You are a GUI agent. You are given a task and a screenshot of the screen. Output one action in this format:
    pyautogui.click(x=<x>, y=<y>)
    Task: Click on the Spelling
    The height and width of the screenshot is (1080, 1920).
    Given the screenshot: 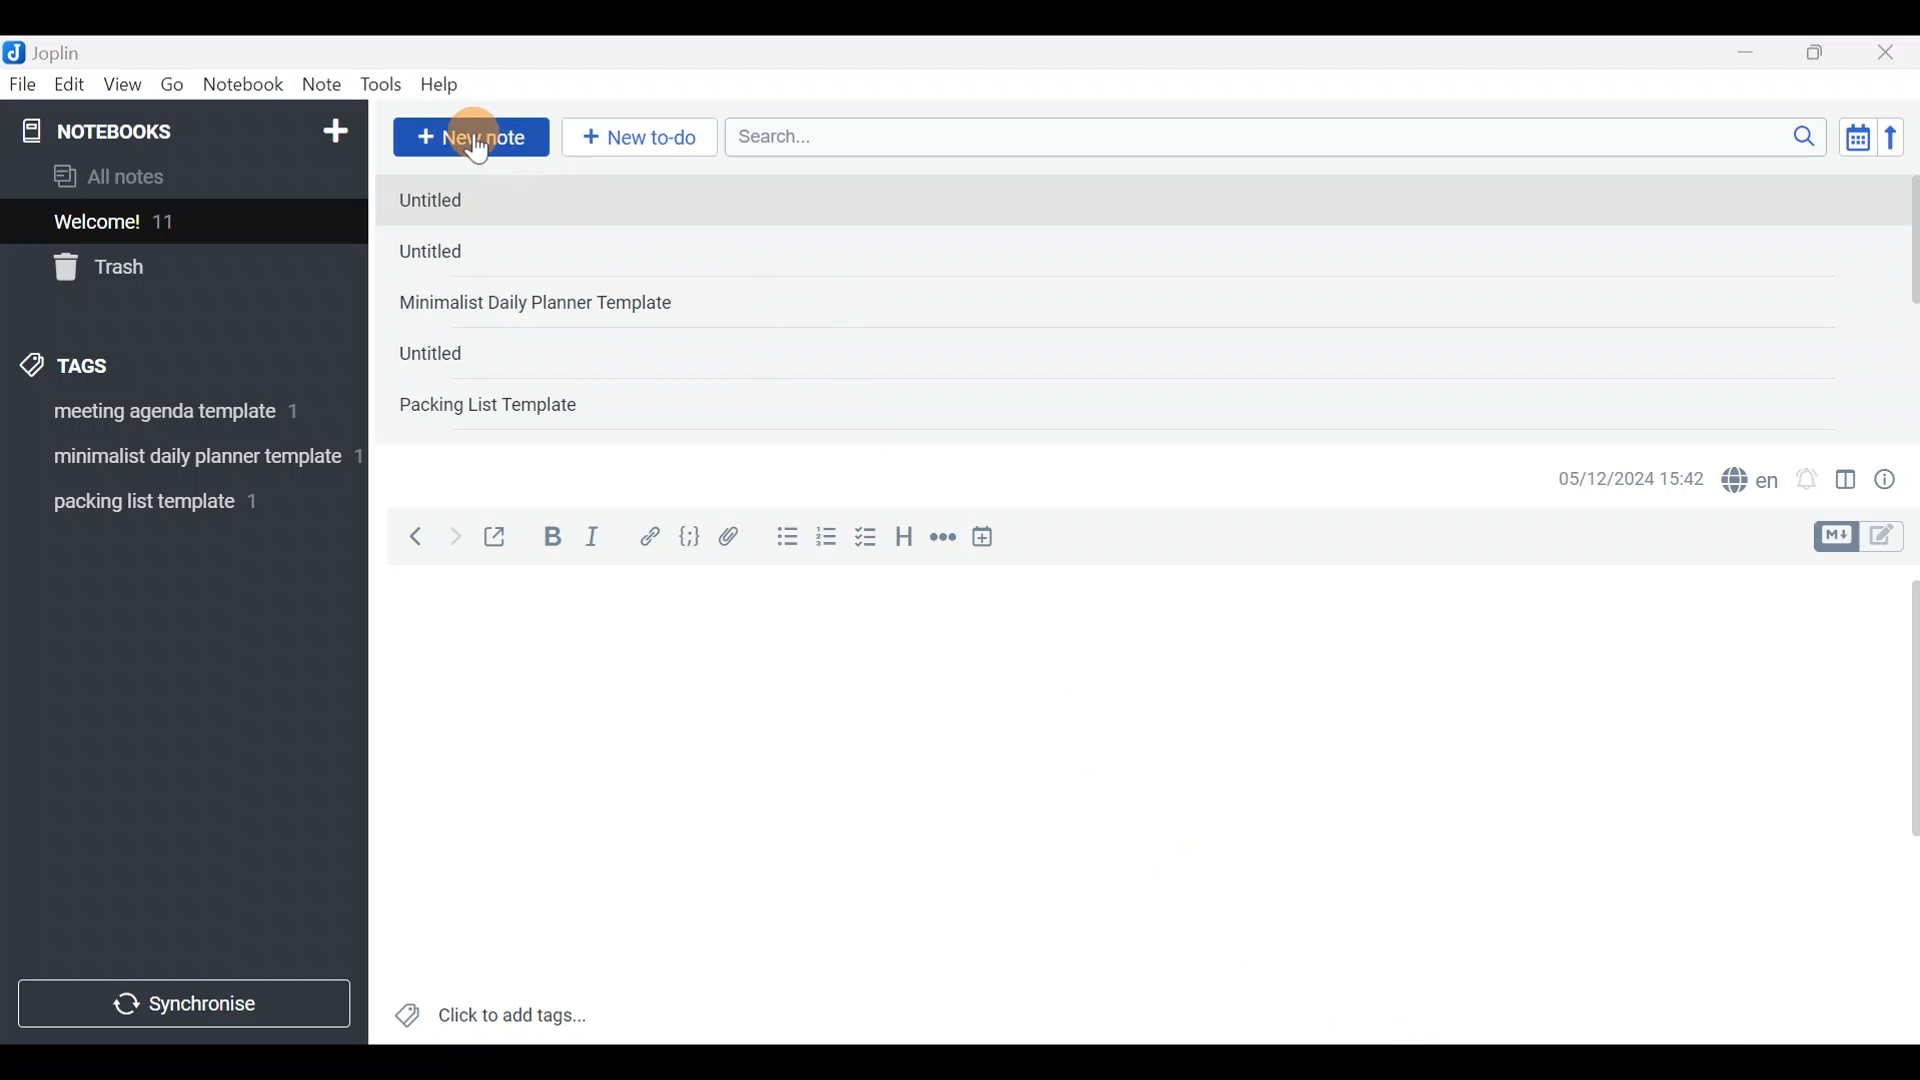 What is the action you would take?
    pyautogui.click(x=1751, y=482)
    